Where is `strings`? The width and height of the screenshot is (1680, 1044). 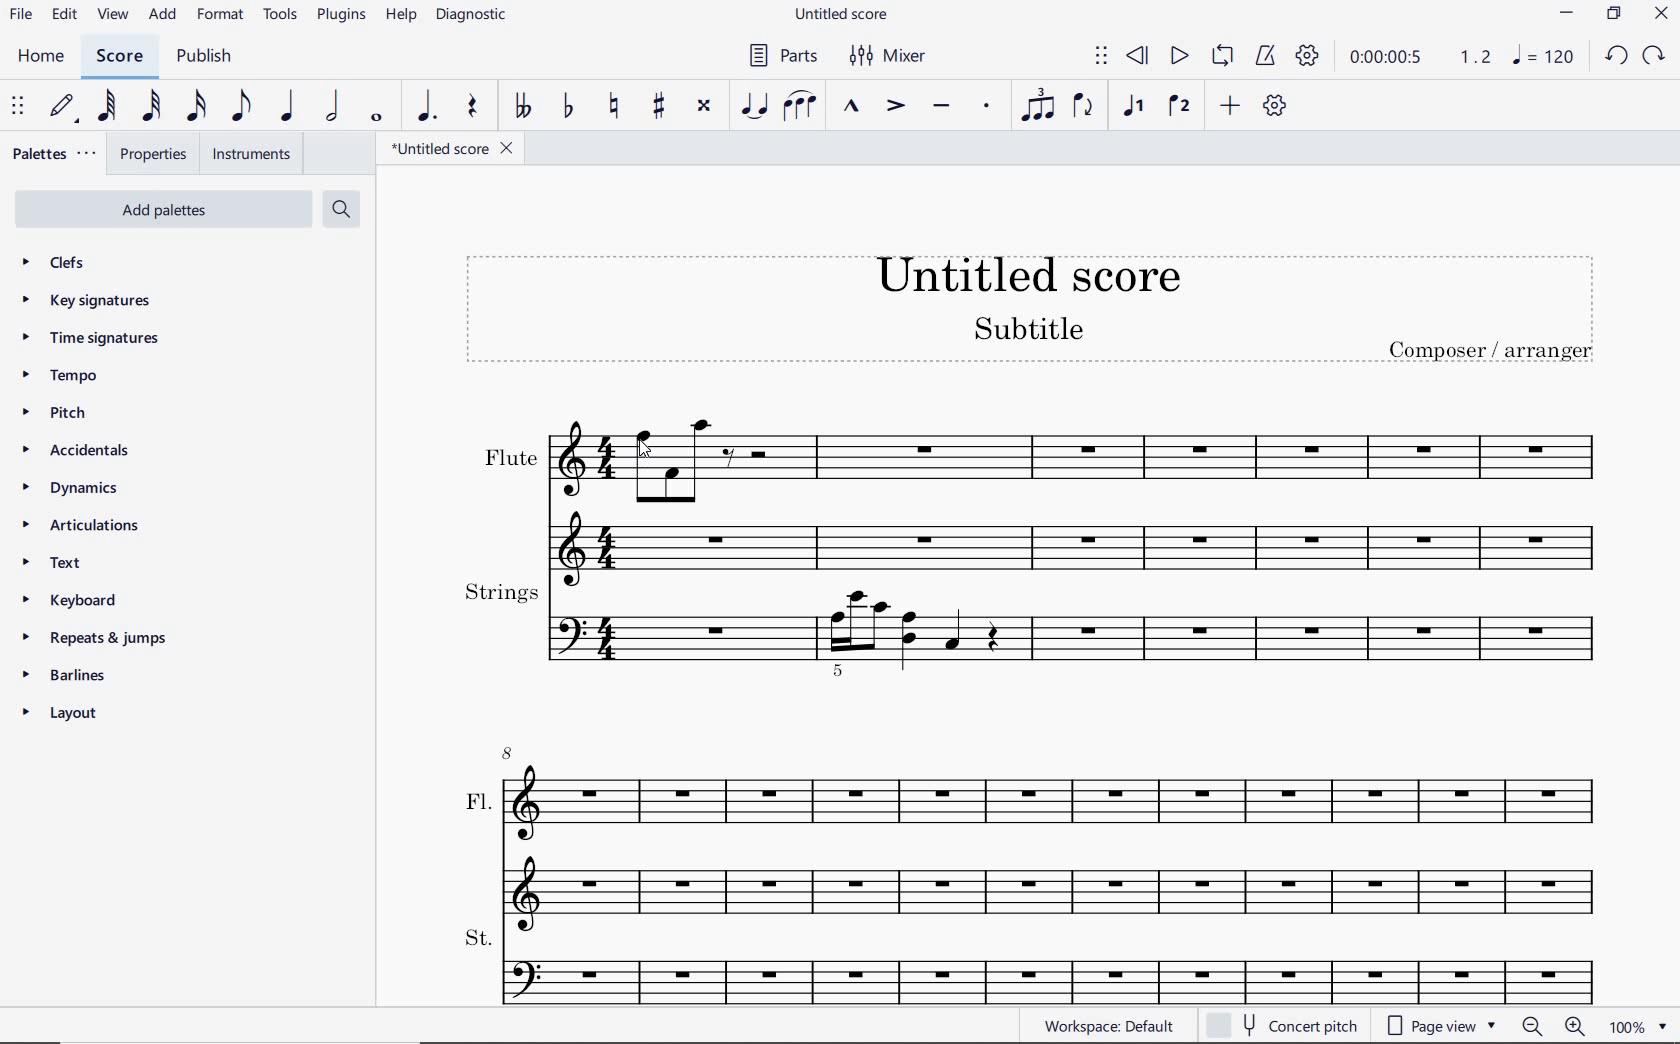
strings is located at coordinates (1033, 627).